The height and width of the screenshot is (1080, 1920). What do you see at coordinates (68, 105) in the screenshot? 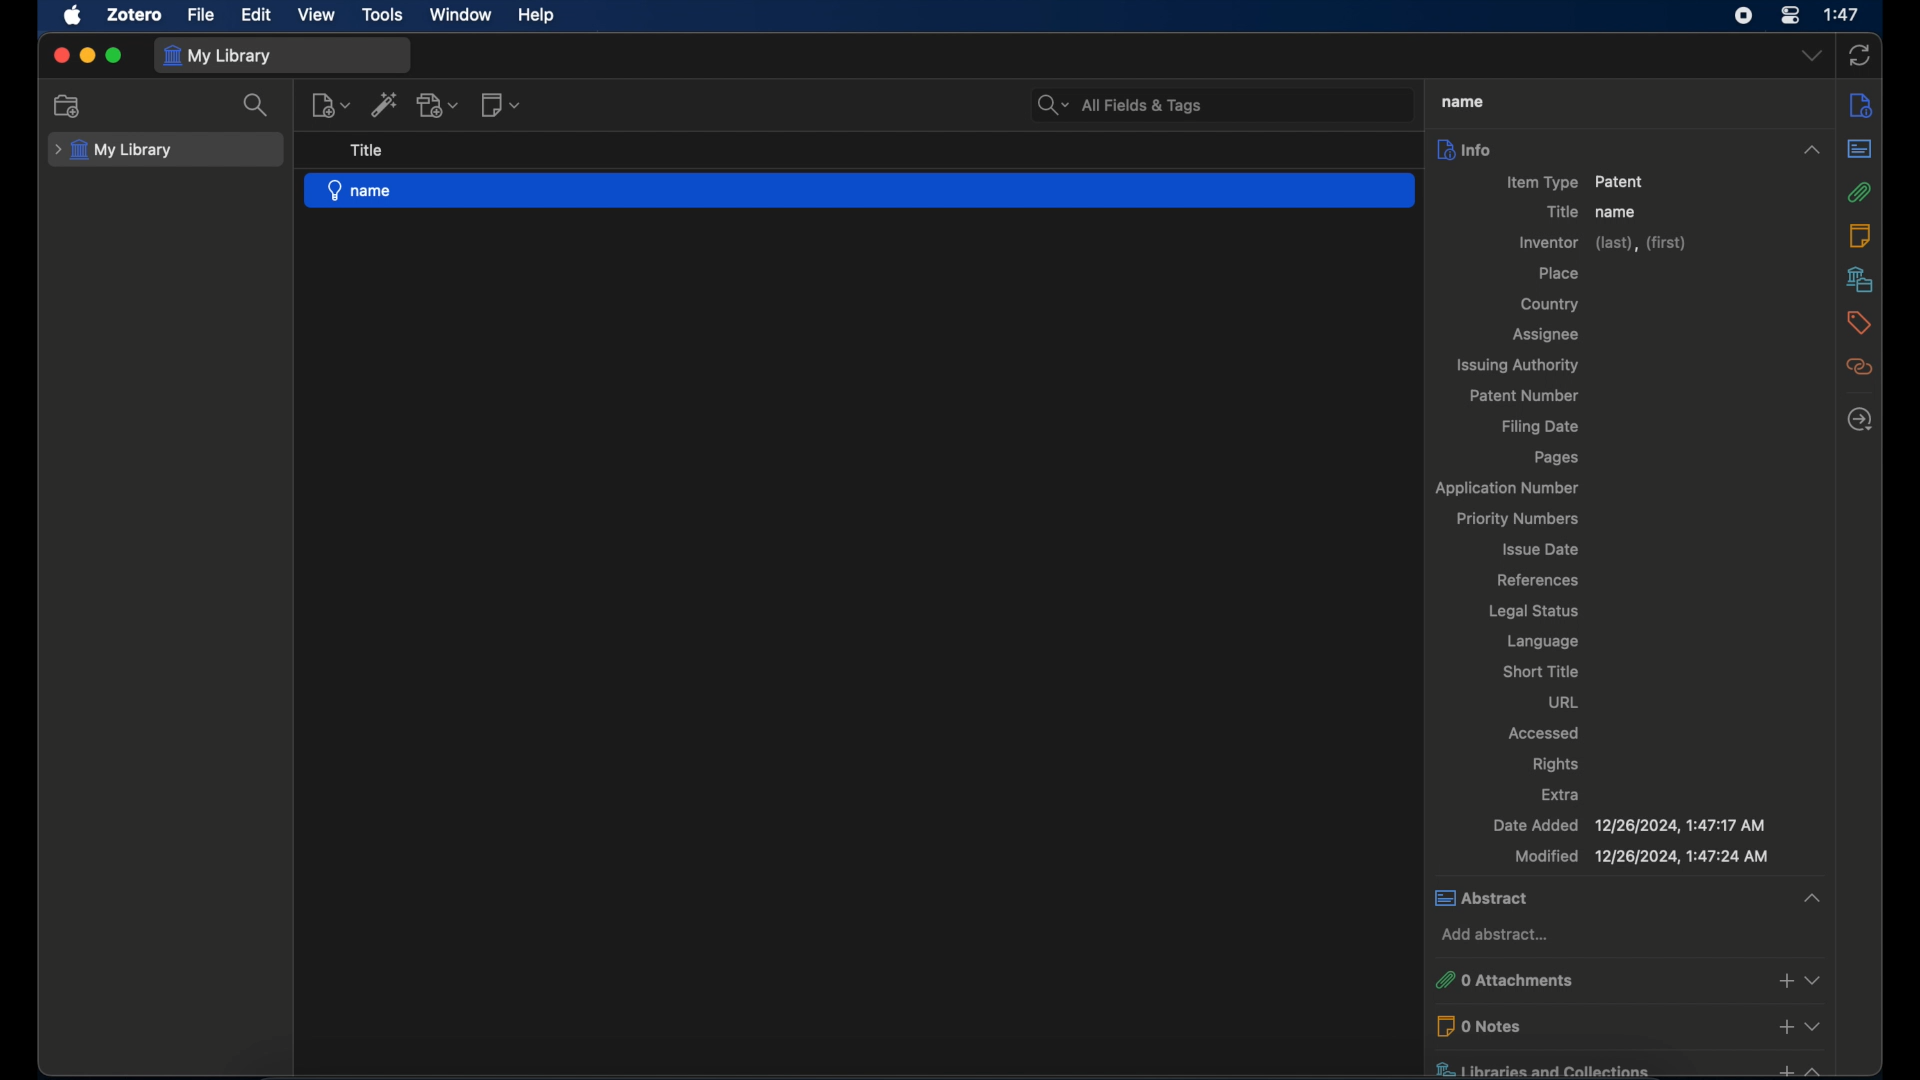
I see `new collection` at bounding box center [68, 105].